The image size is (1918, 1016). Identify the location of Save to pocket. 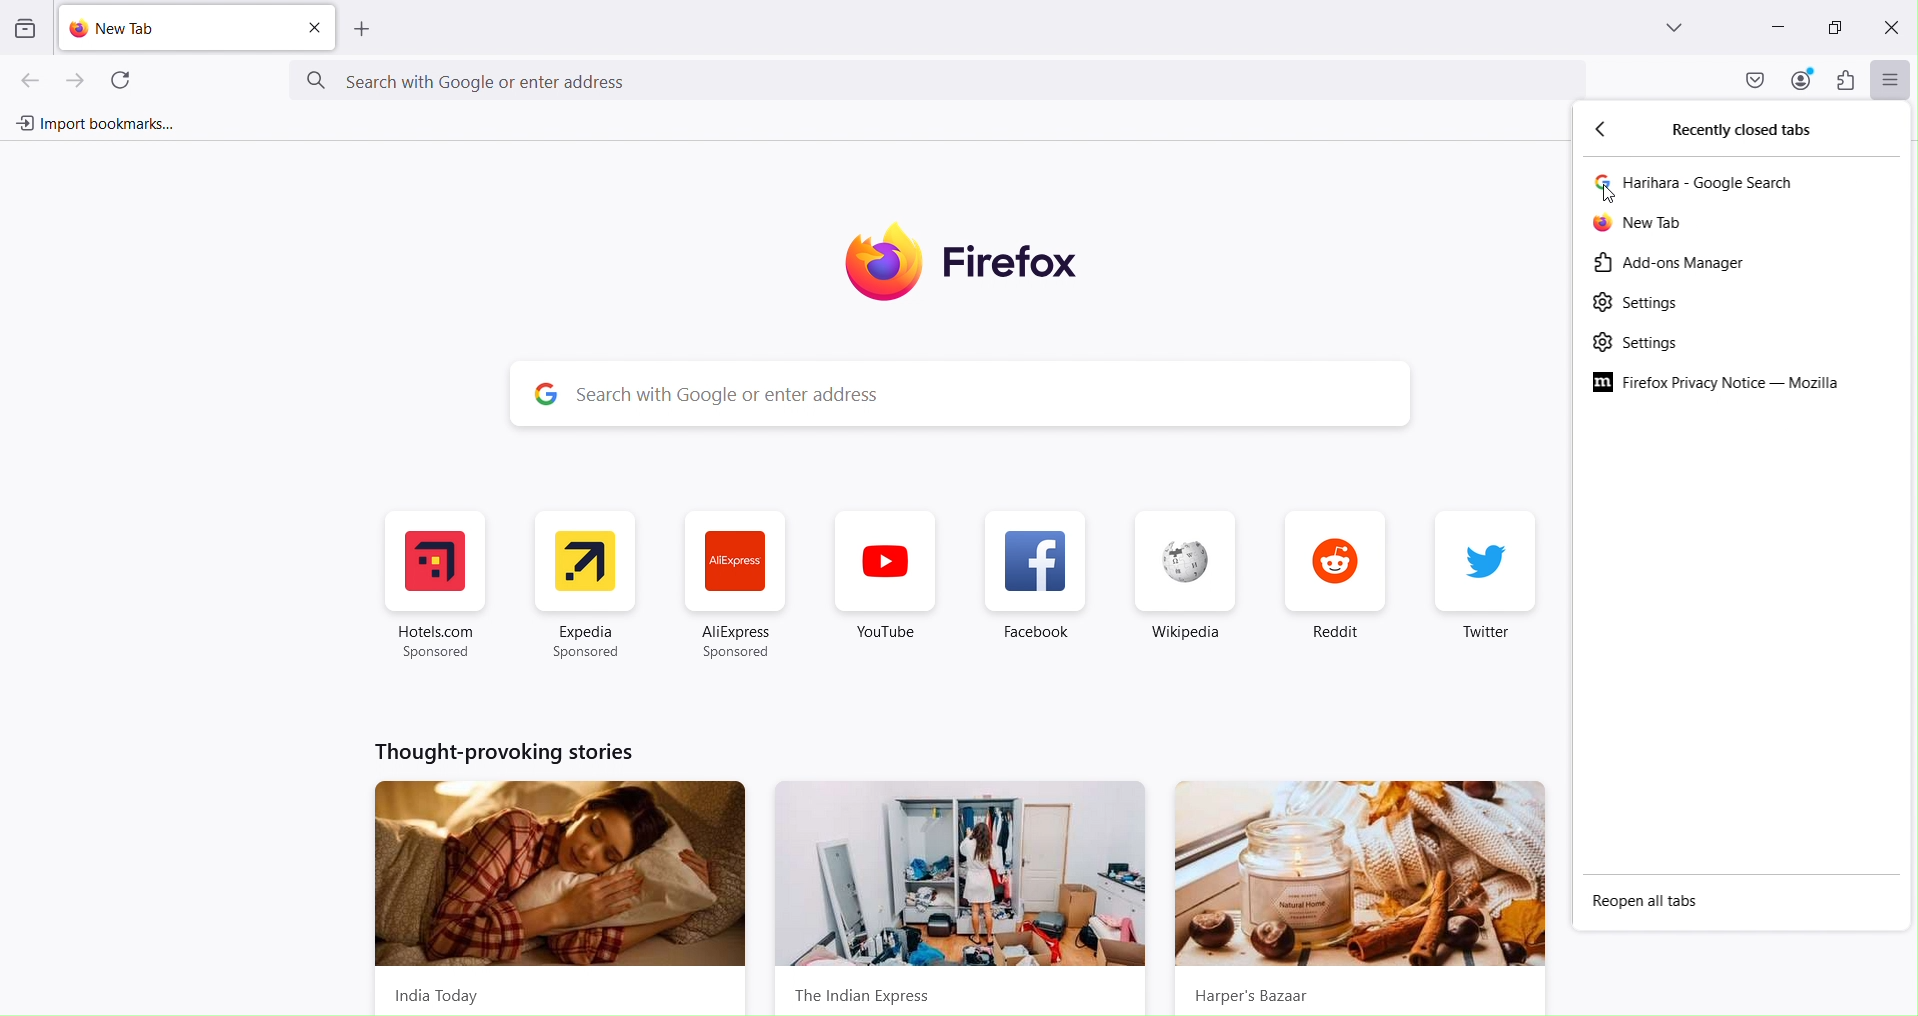
(1752, 79).